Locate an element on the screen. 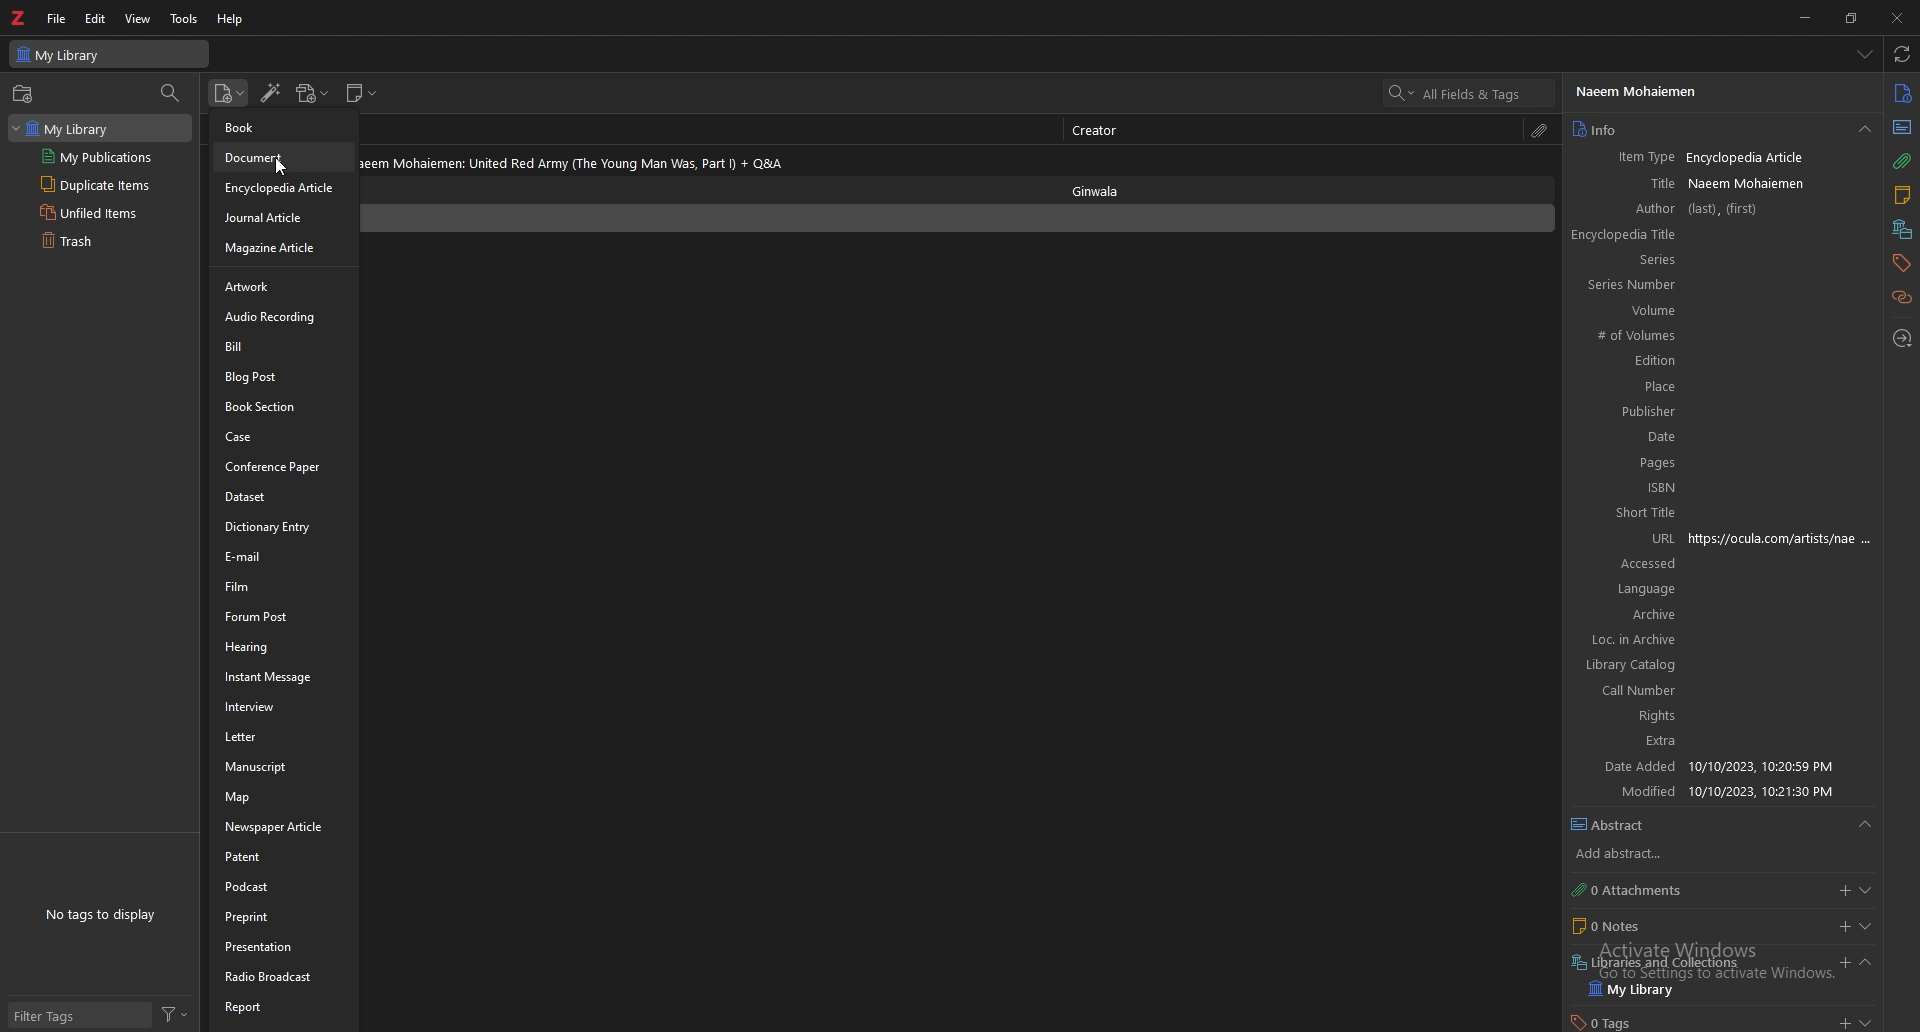  expand section is located at coordinates (1869, 926).